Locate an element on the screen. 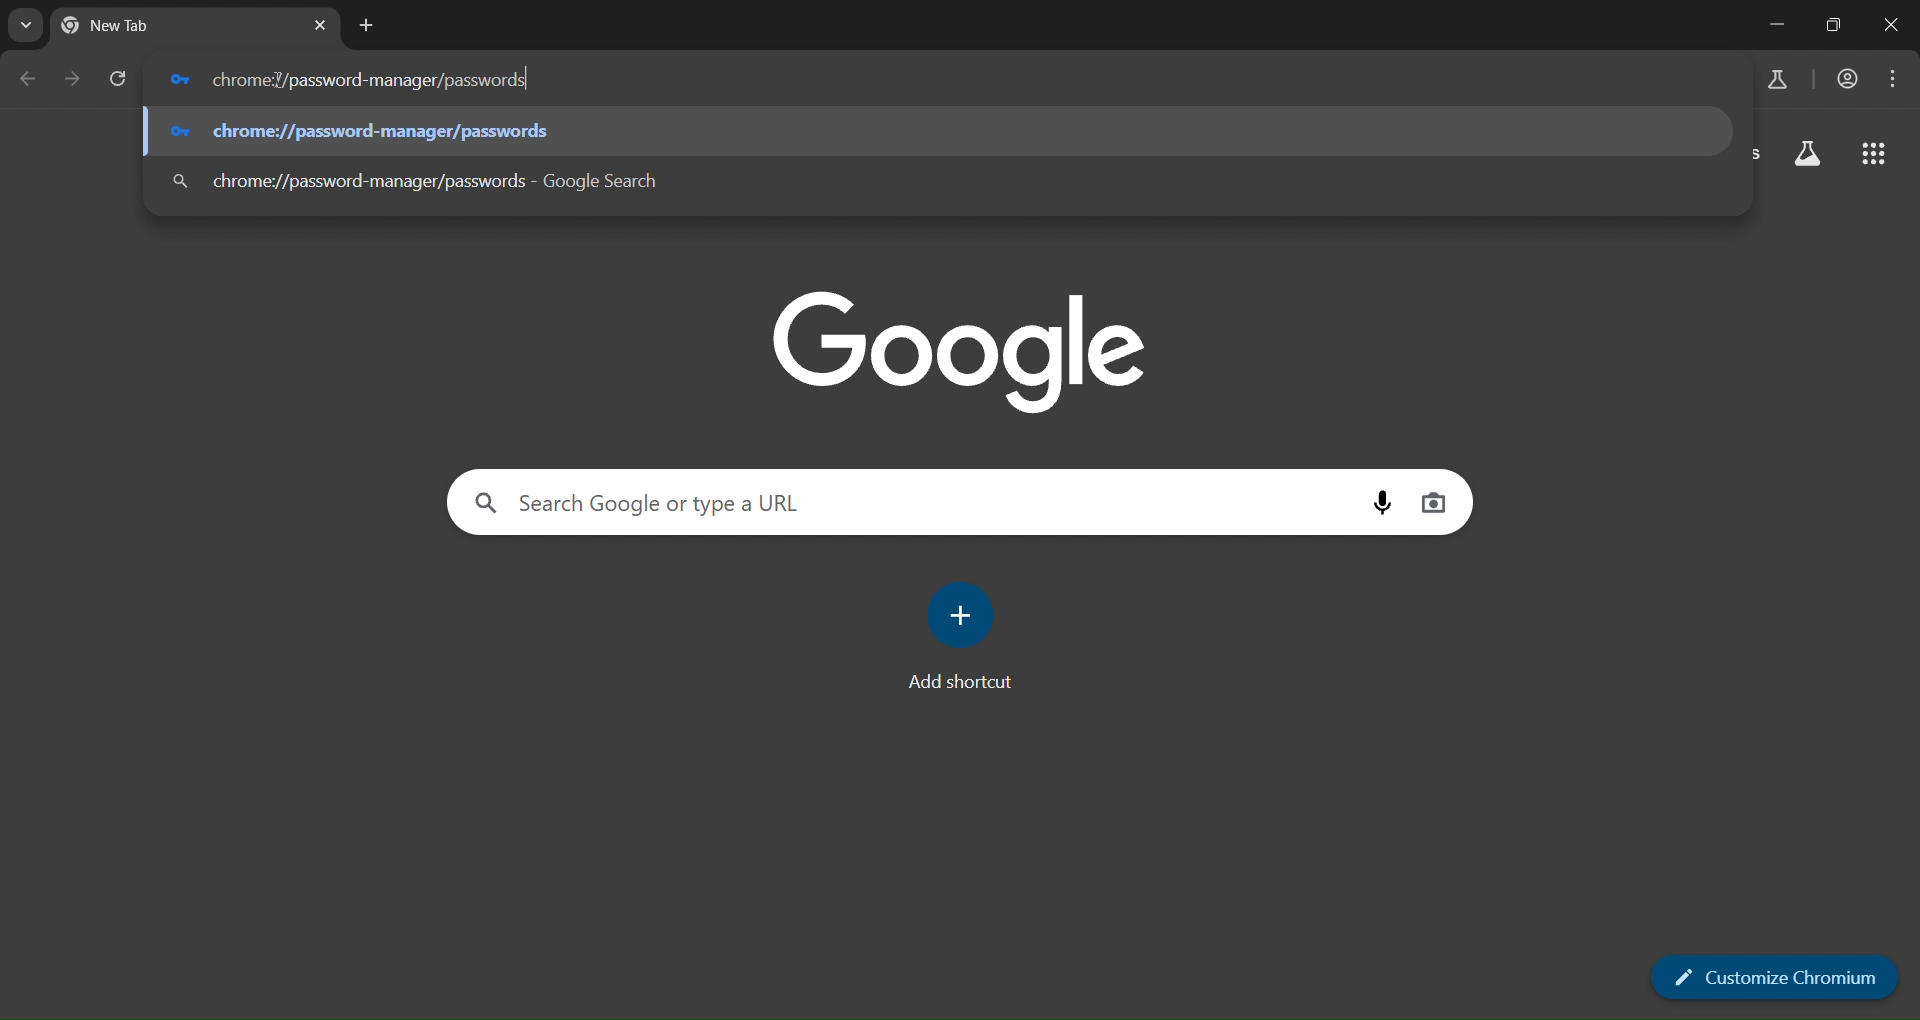 The image size is (1920, 1020). google apps is located at coordinates (1875, 157).